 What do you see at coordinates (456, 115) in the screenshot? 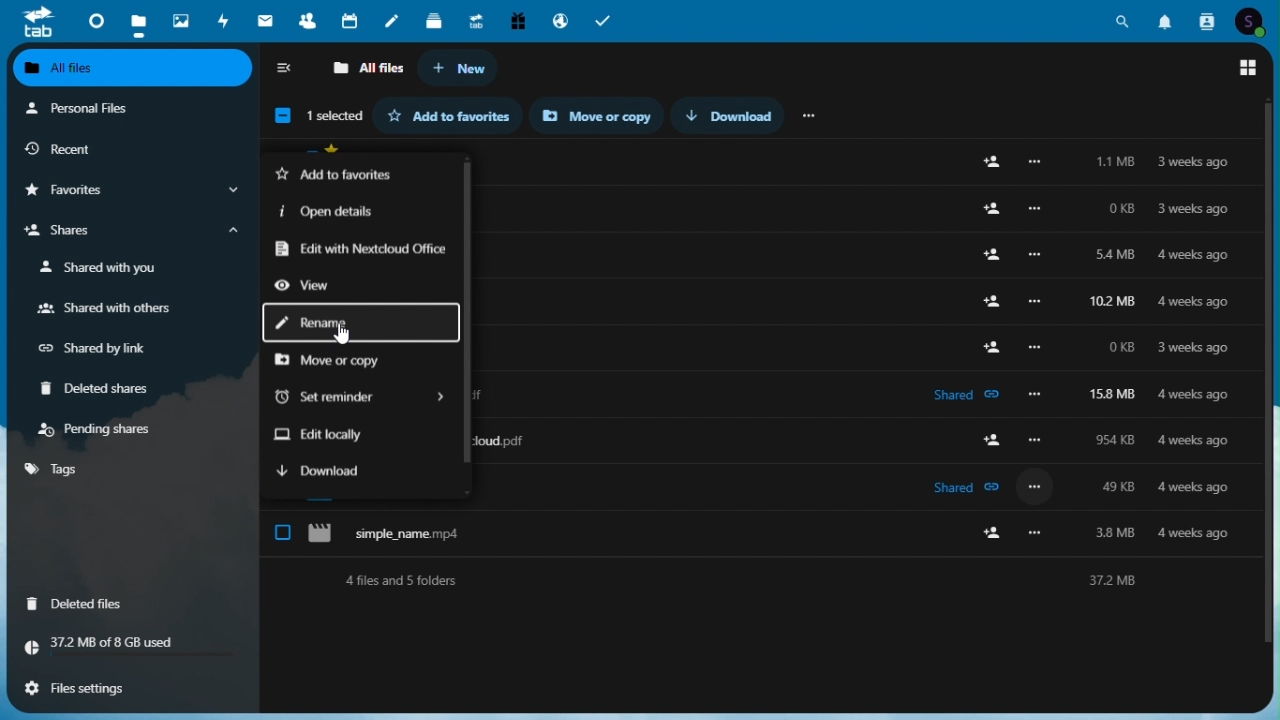
I see `Add to favourites` at bounding box center [456, 115].